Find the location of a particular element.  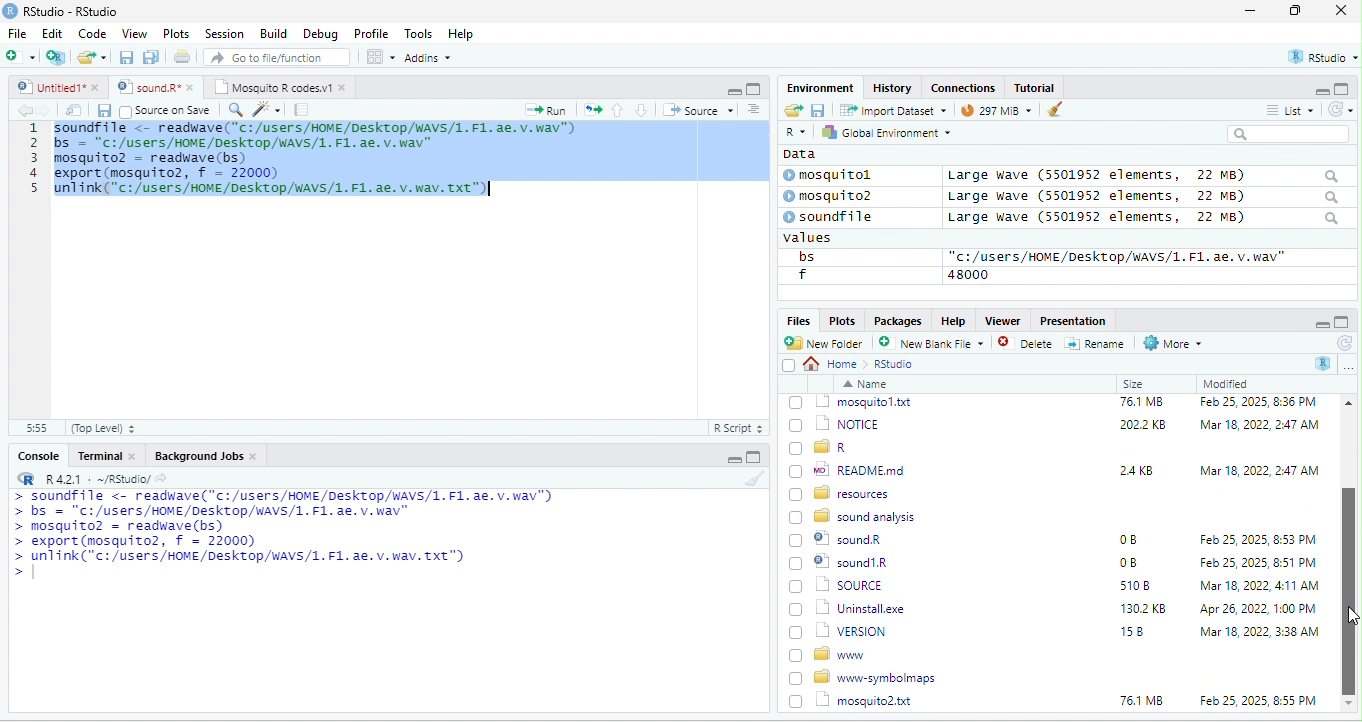

Viewer is located at coordinates (1000, 321).